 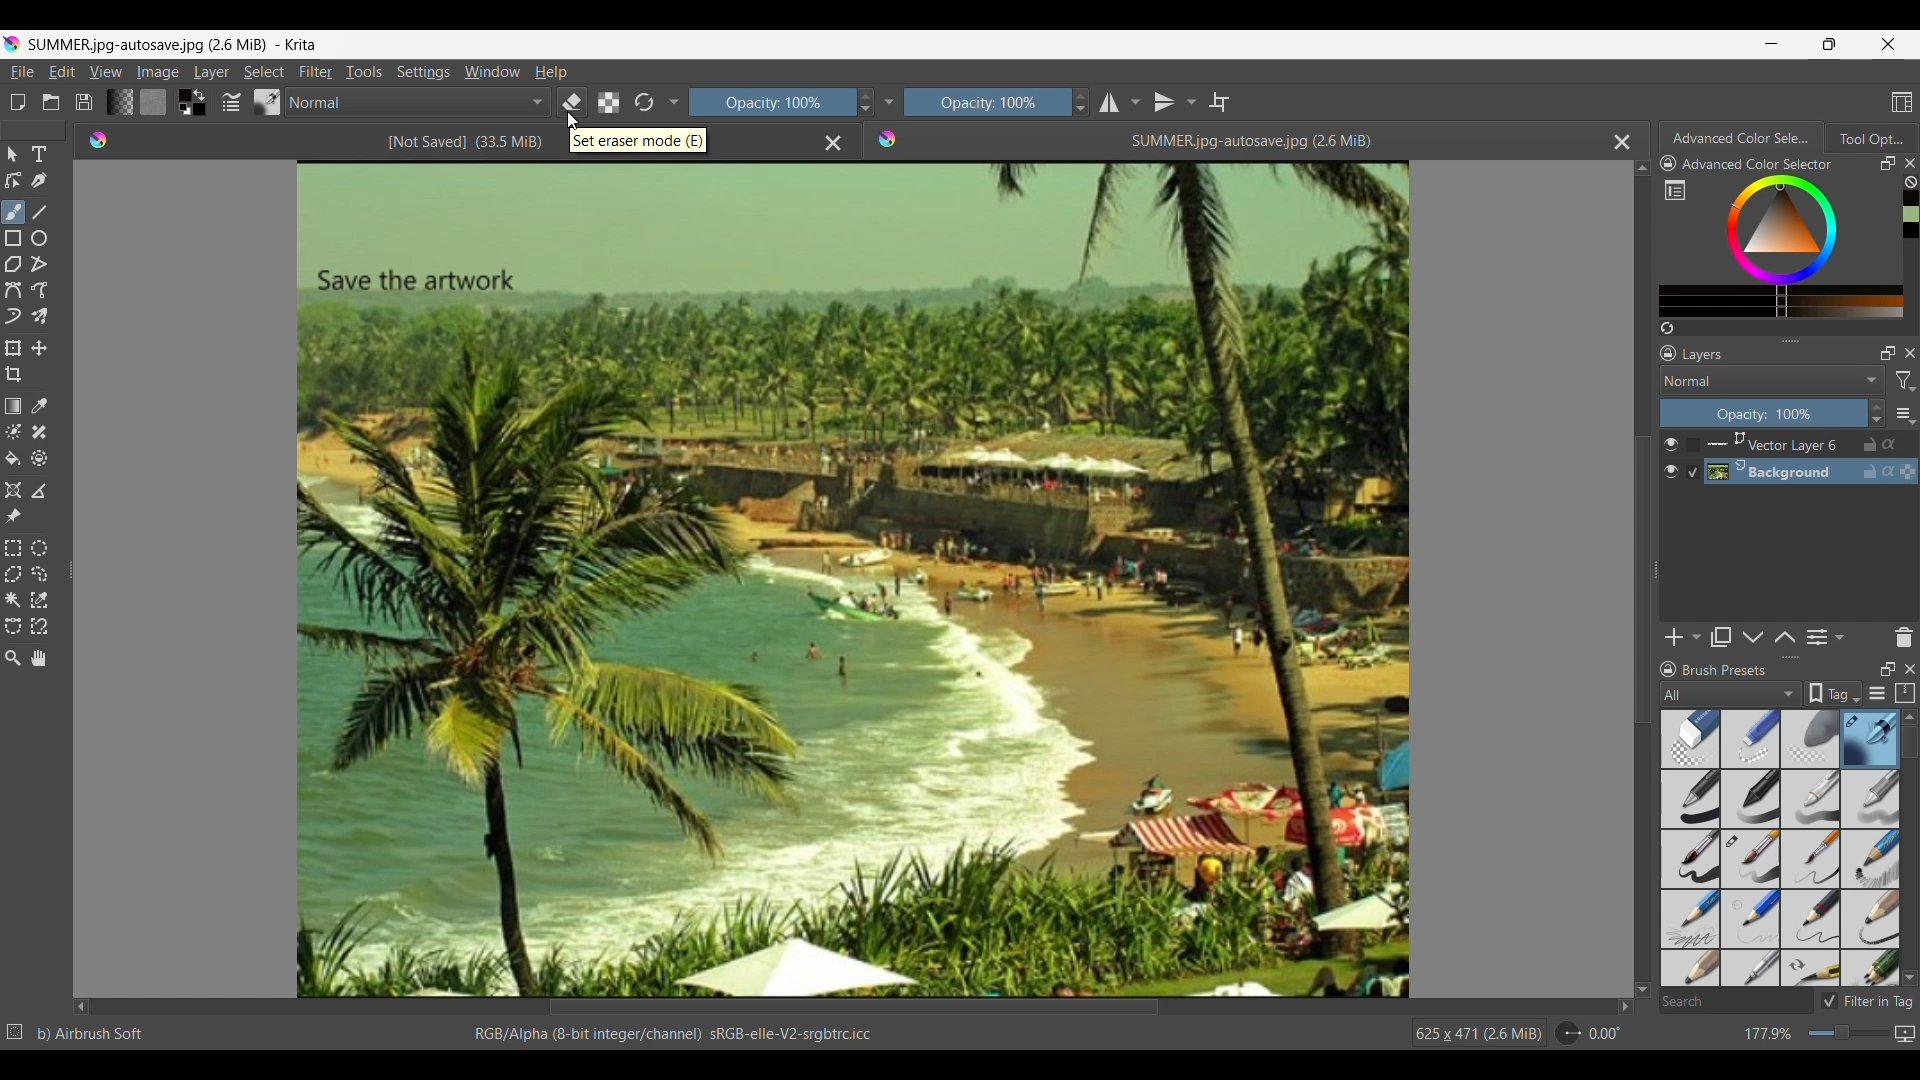 What do you see at coordinates (14, 405) in the screenshot?
I see `Draw a gradient` at bounding box center [14, 405].